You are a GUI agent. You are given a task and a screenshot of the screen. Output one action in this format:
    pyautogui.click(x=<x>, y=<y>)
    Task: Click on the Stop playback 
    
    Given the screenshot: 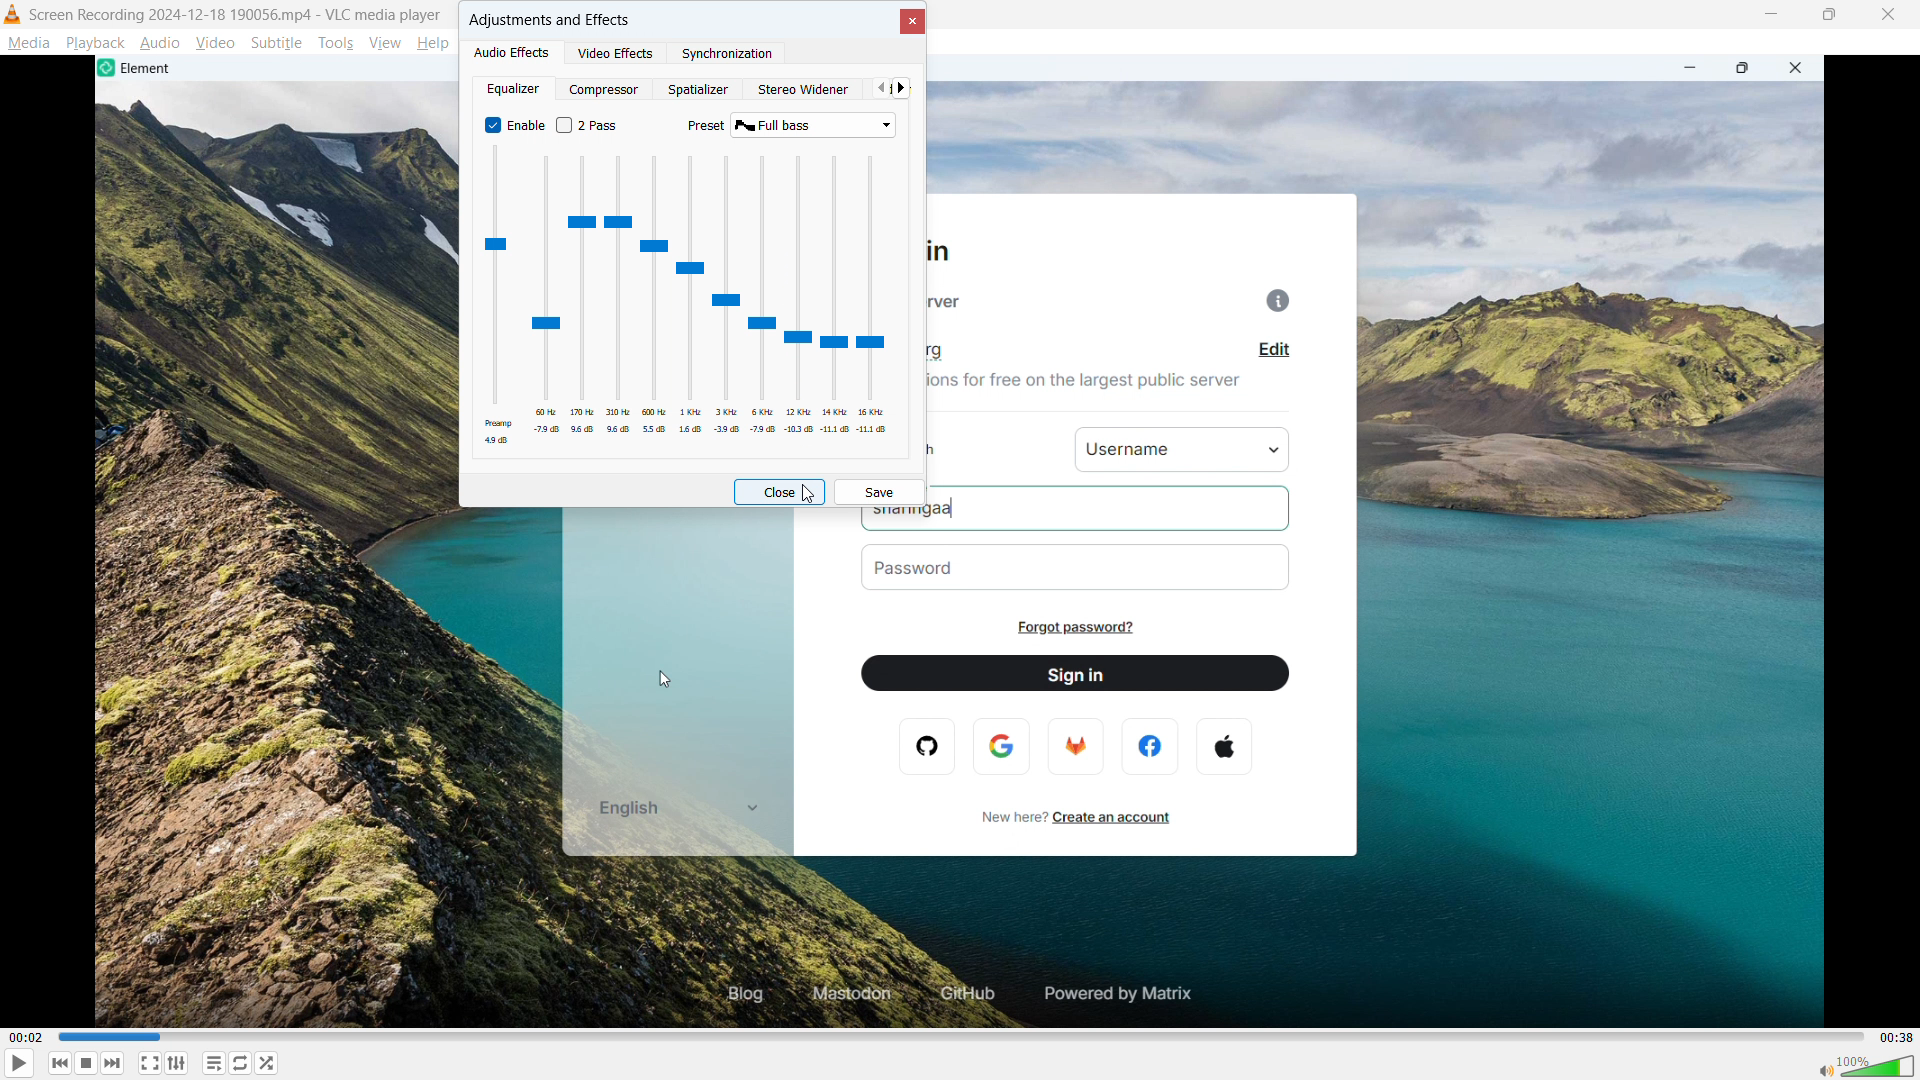 What is the action you would take?
    pyautogui.click(x=97, y=1062)
    